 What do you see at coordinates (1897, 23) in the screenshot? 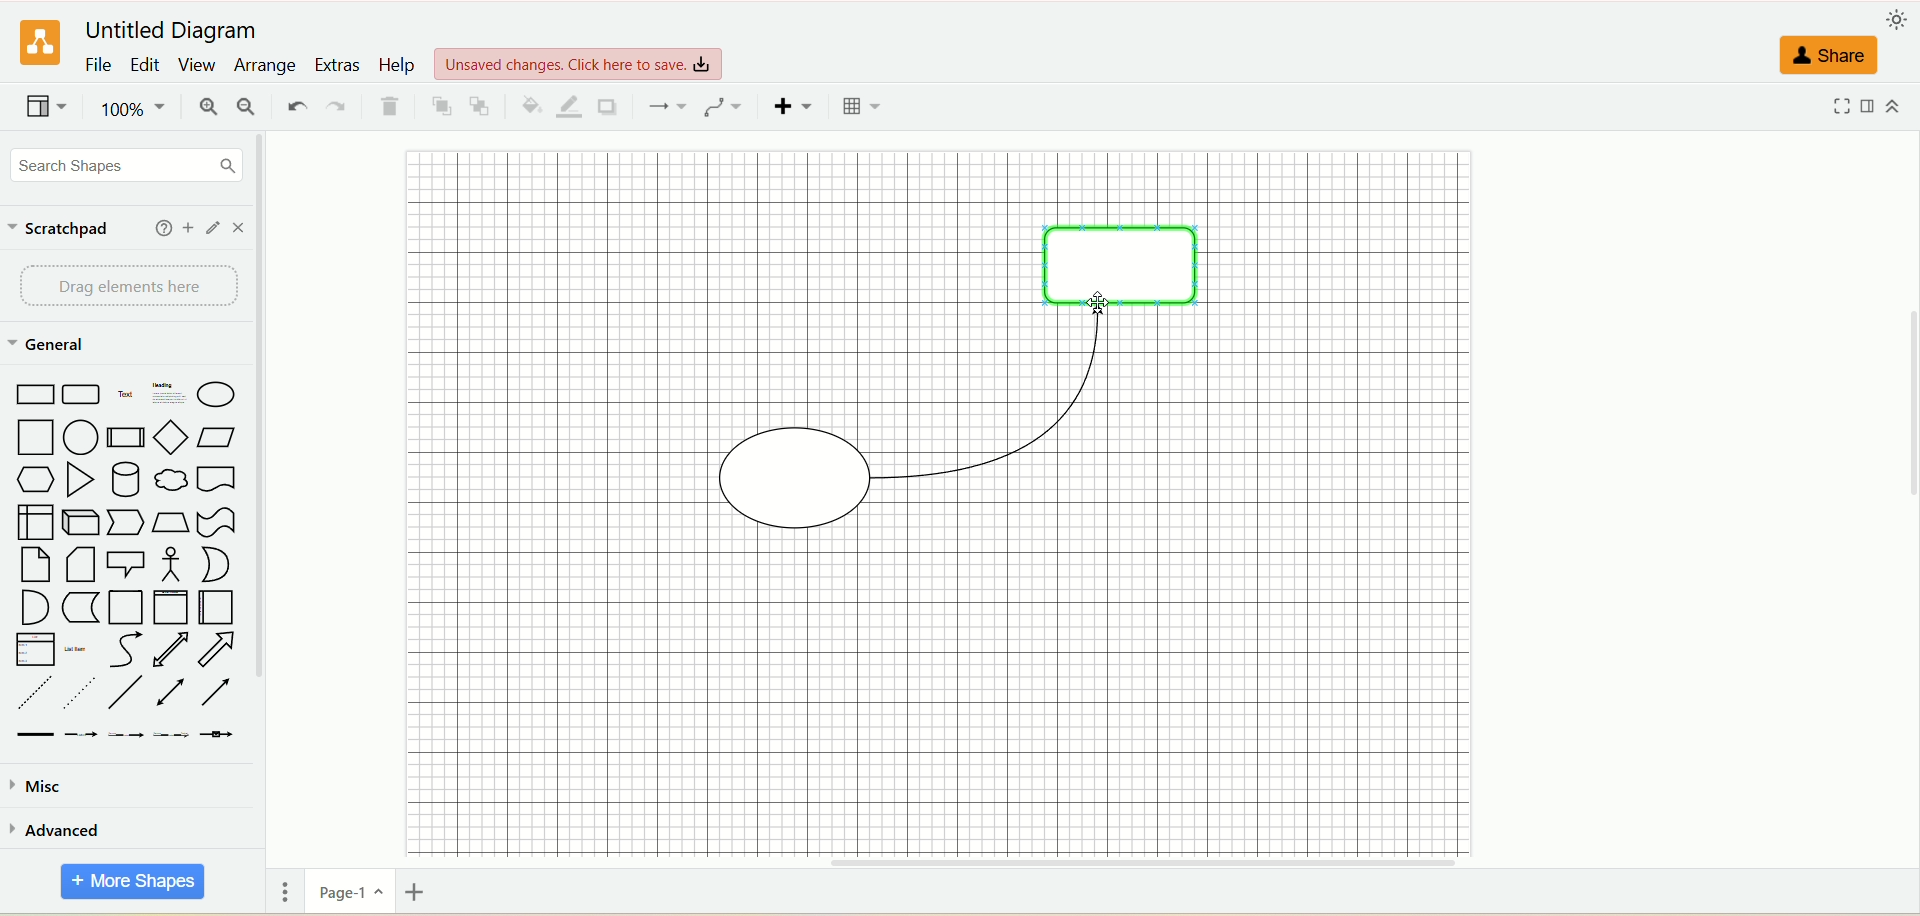
I see `appearance` at bounding box center [1897, 23].